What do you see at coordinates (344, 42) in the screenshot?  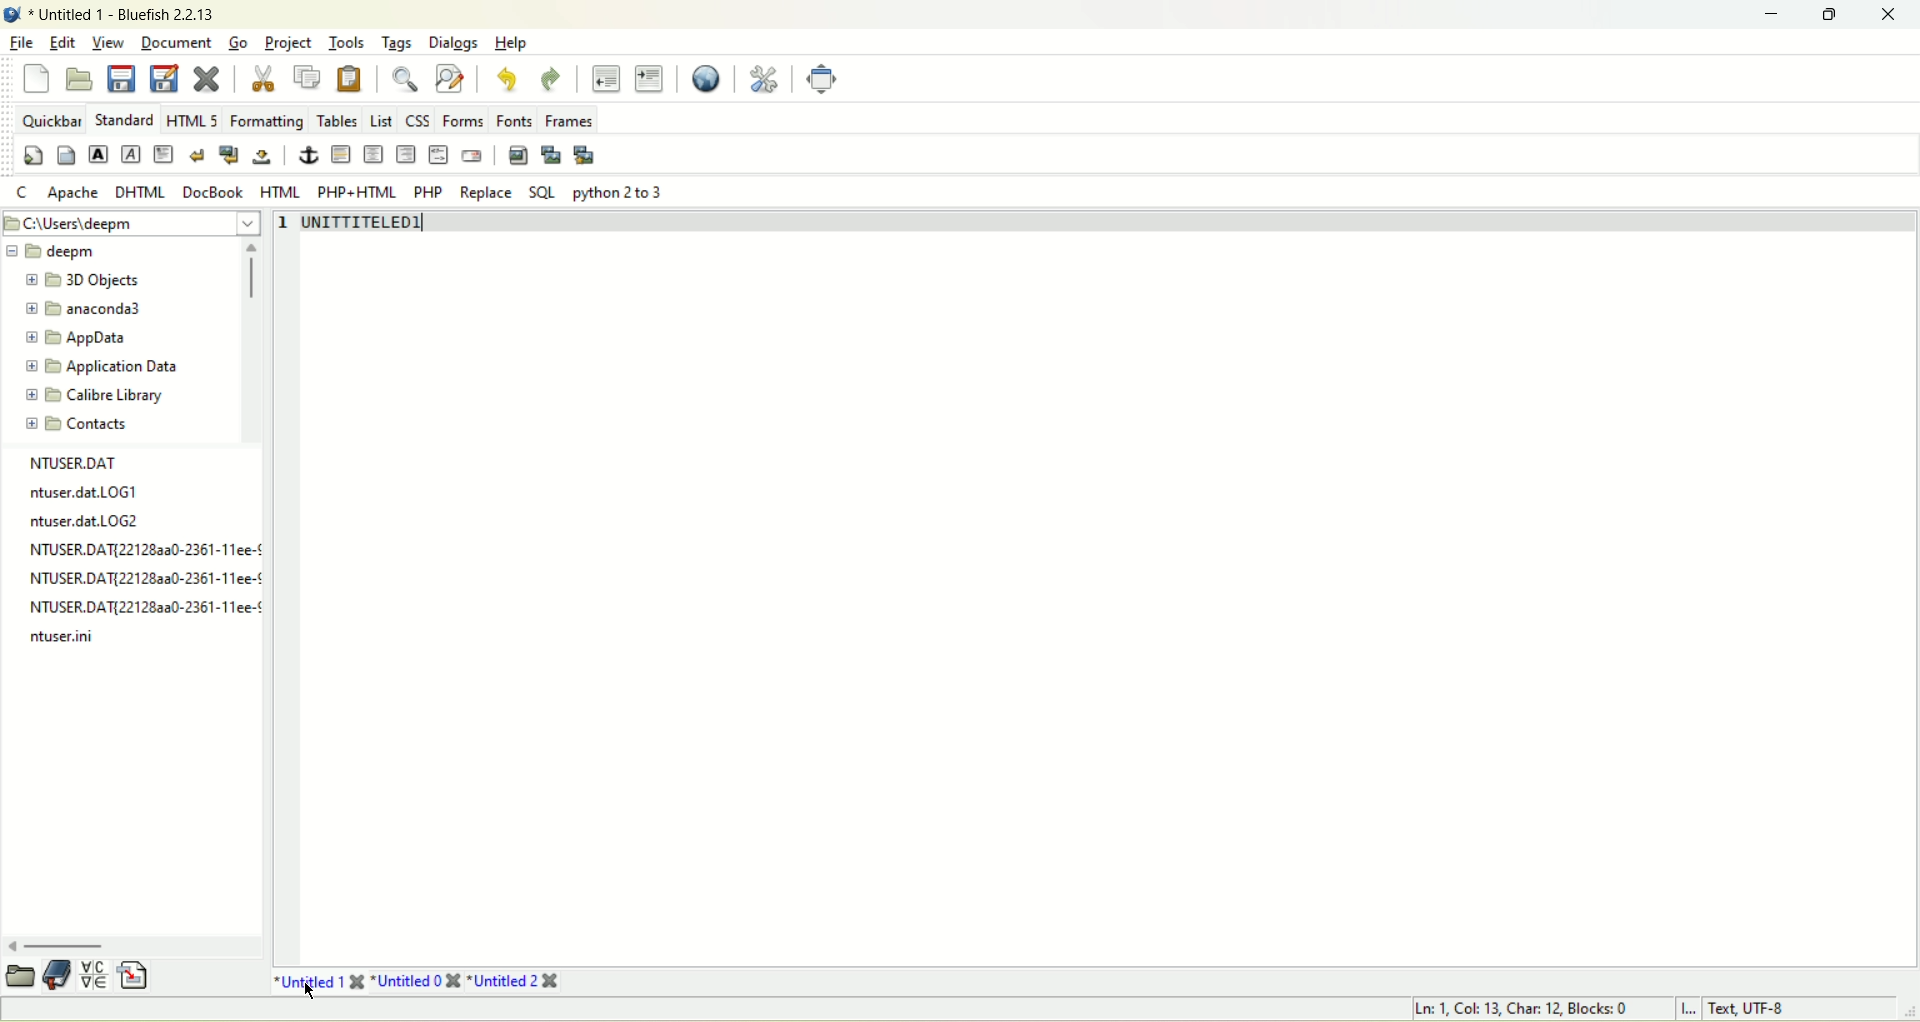 I see `Tools` at bounding box center [344, 42].